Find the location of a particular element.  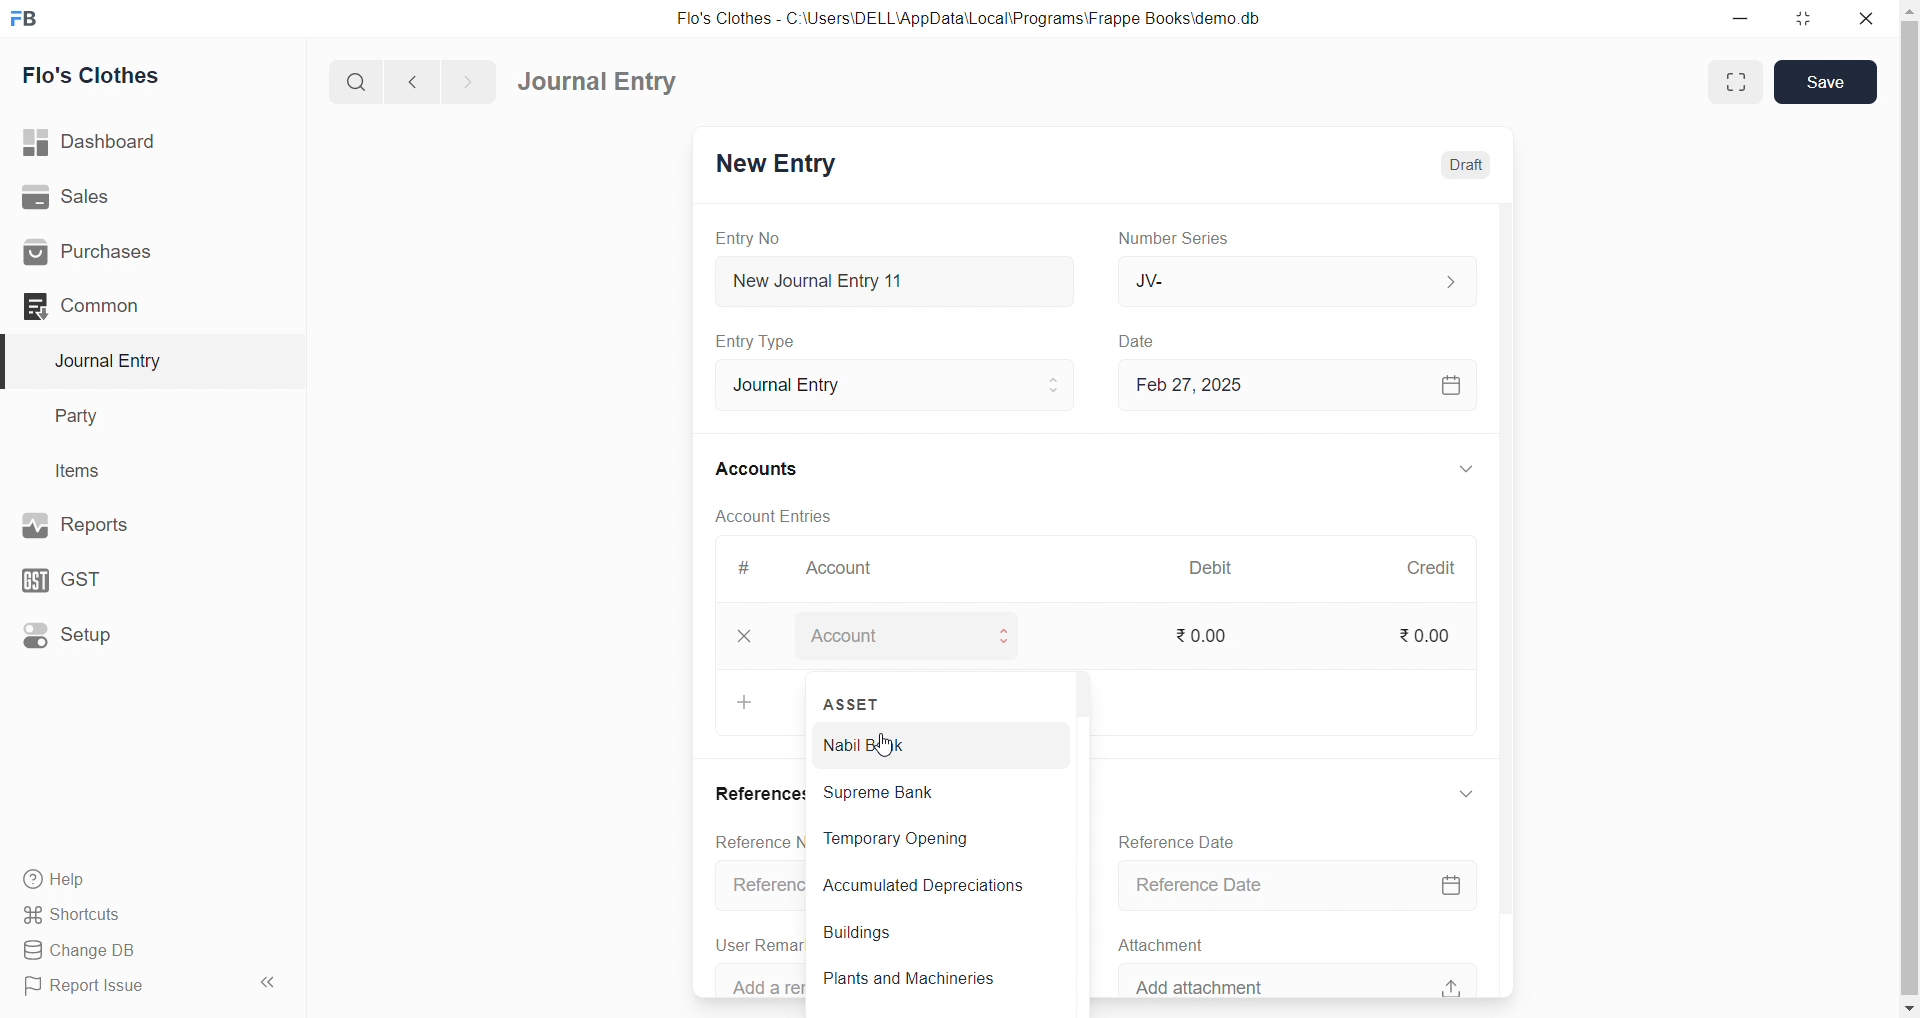

logo is located at coordinates (31, 17).